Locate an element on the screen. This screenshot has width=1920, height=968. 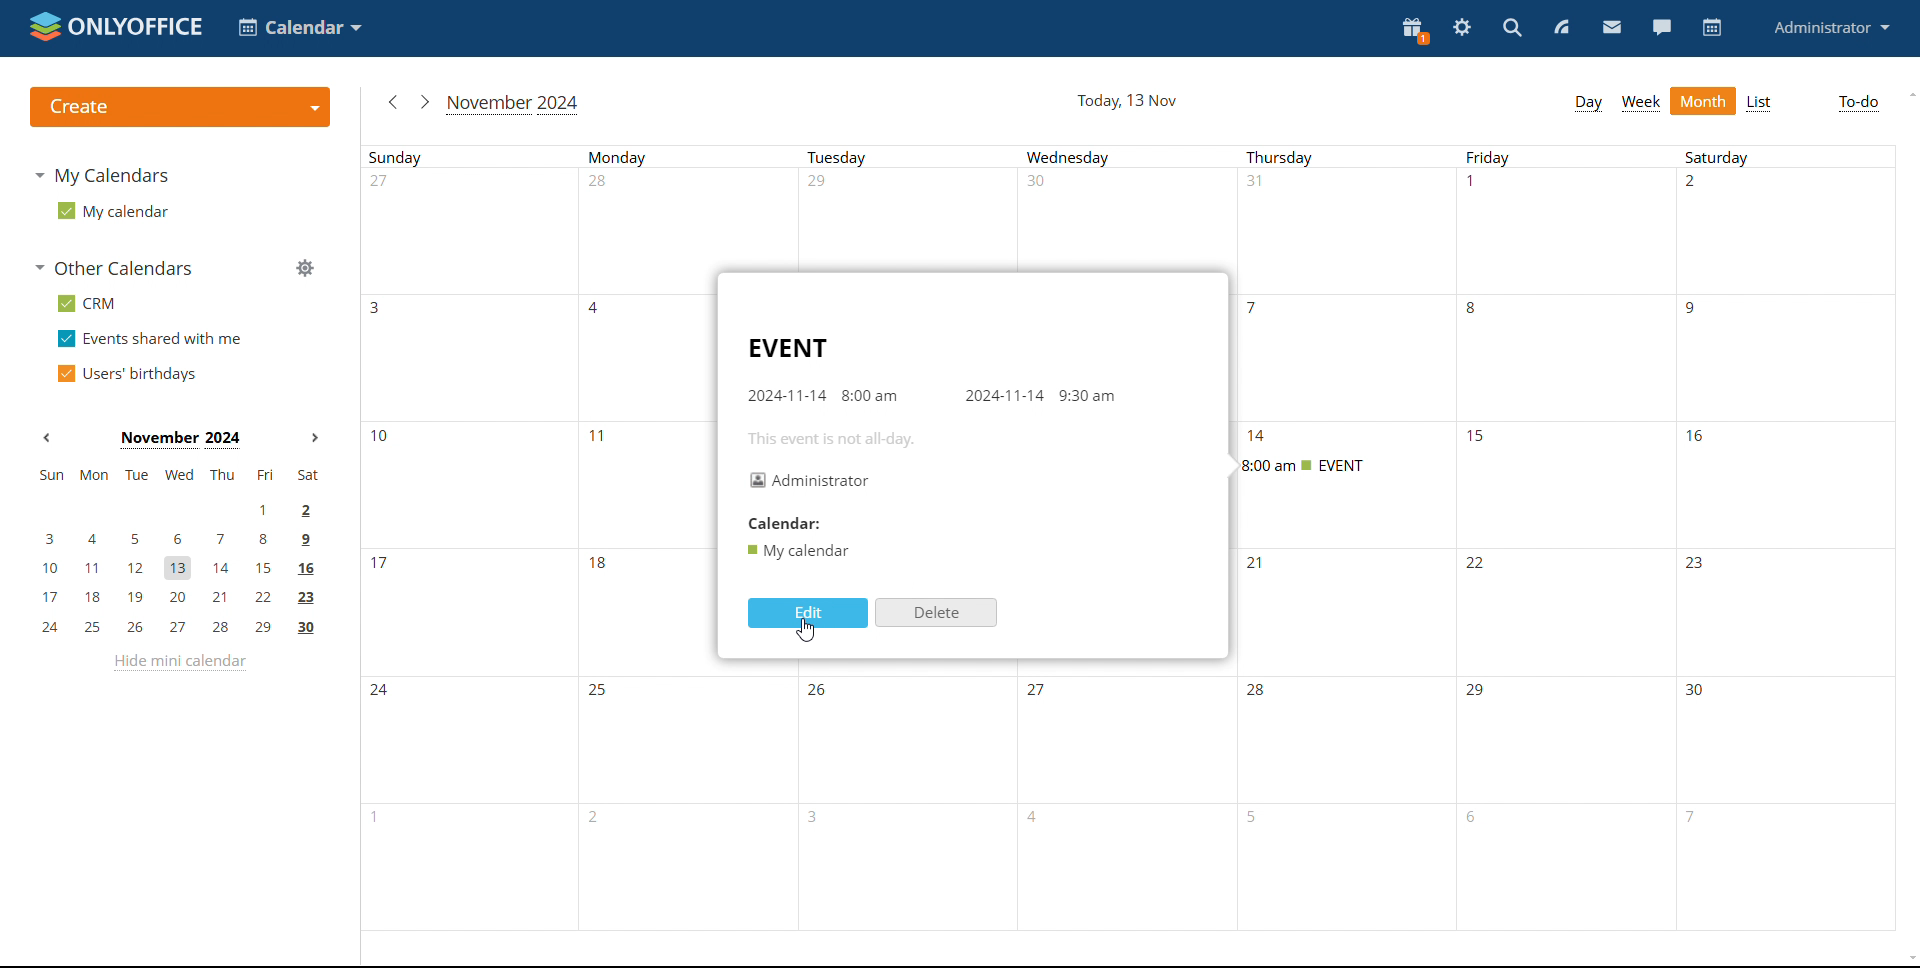
week view is located at coordinates (1642, 103).